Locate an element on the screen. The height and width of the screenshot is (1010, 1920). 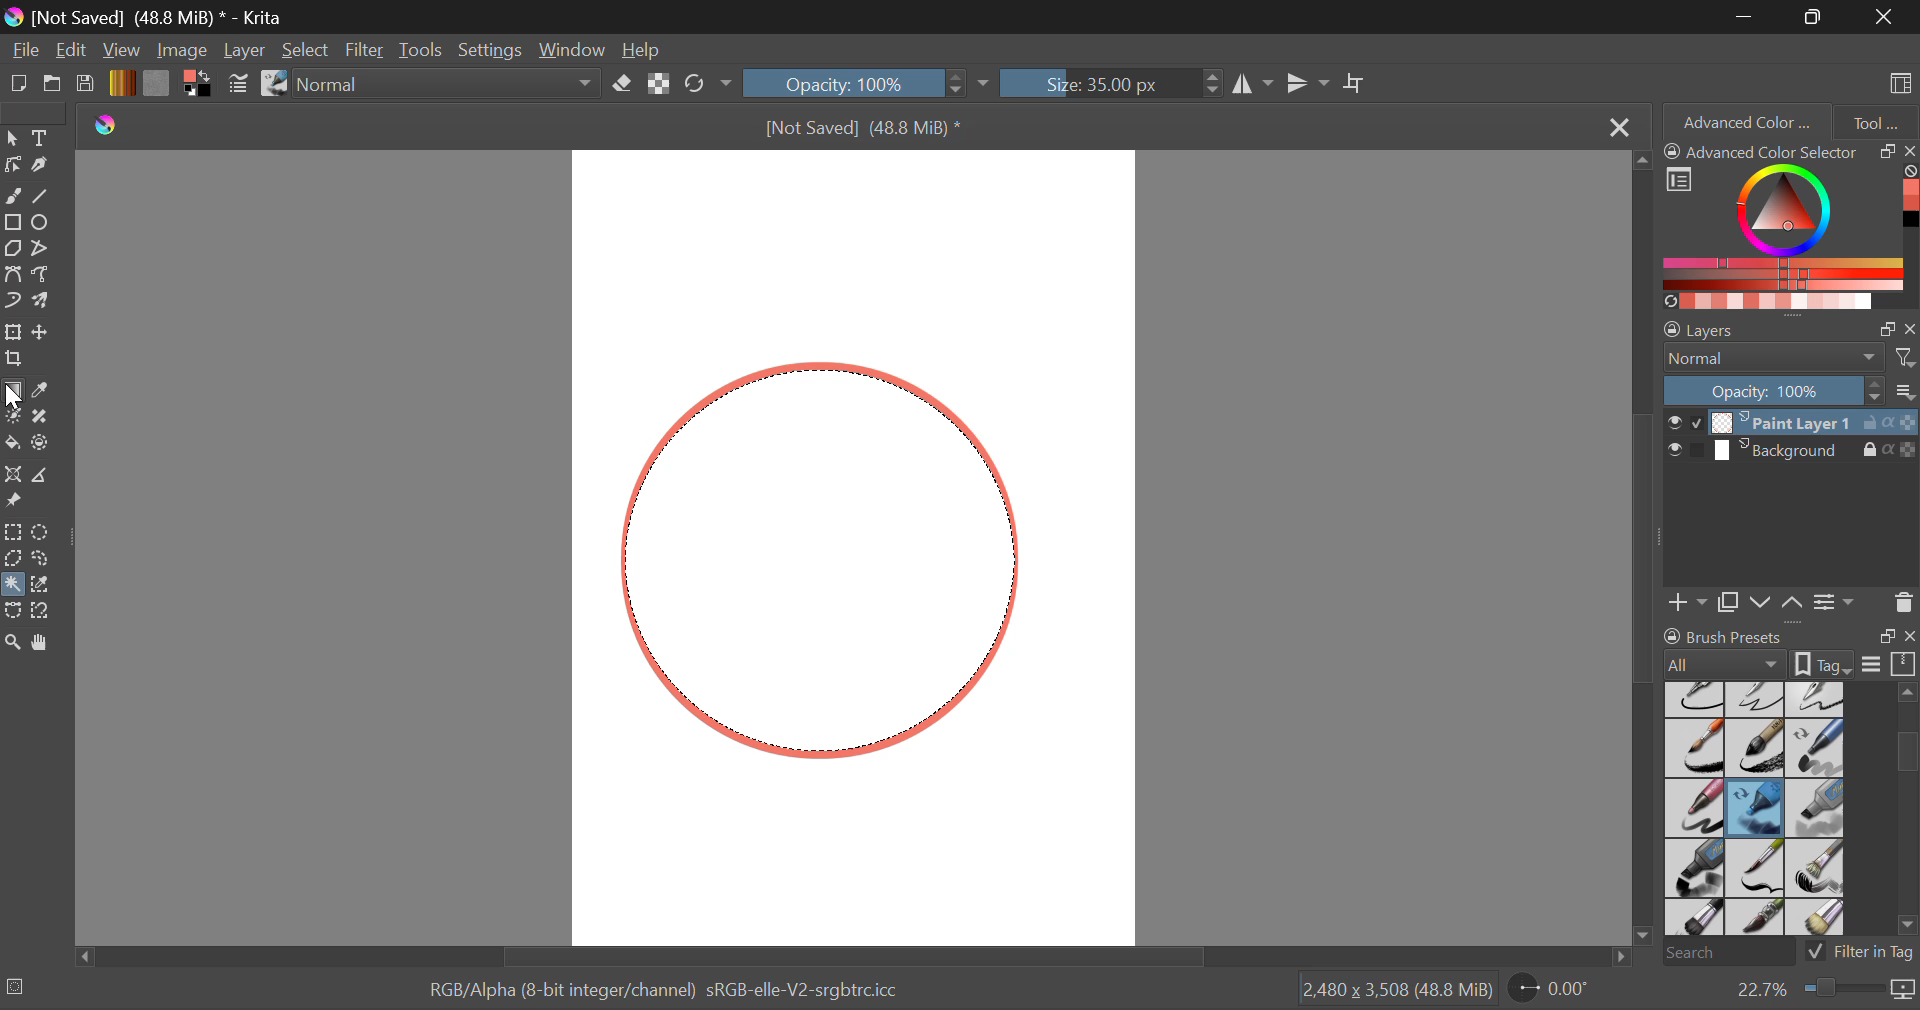
Marker Plain is located at coordinates (1694, 869).